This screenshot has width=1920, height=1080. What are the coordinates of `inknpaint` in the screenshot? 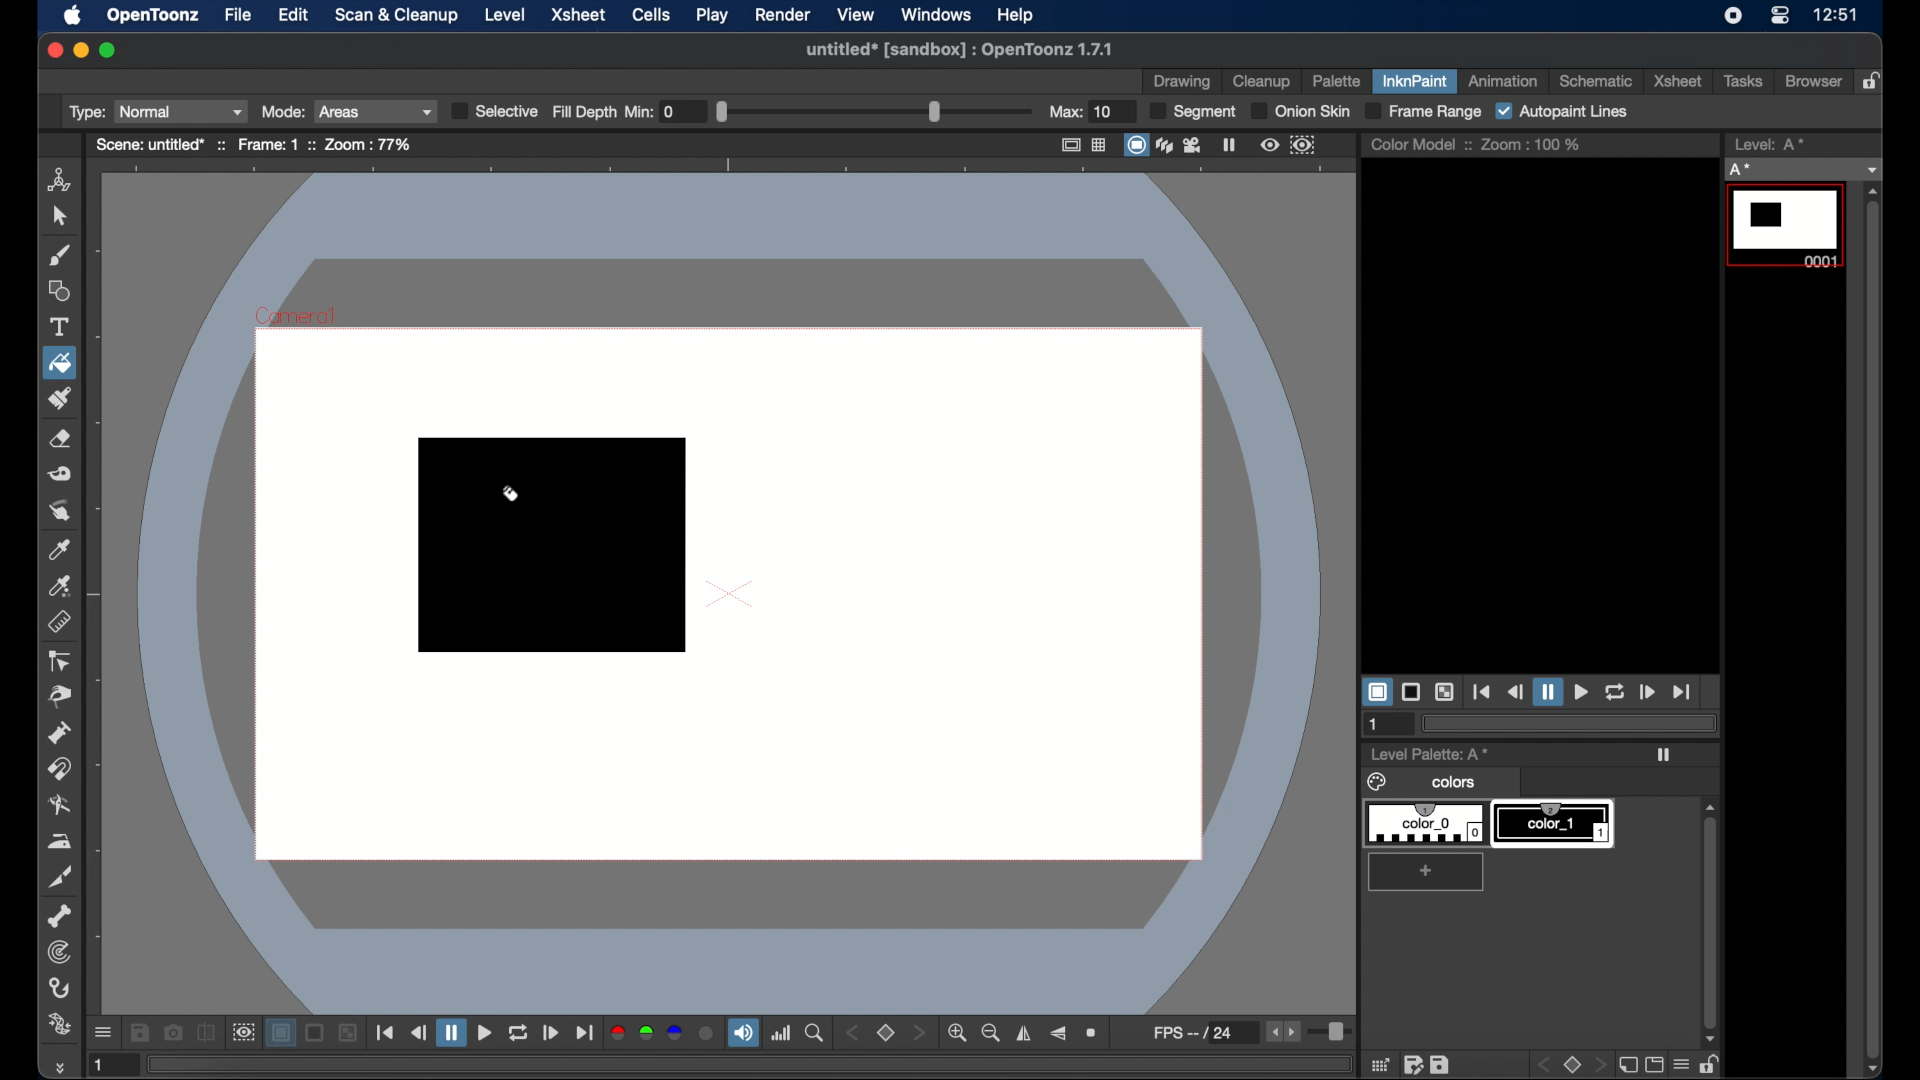 It's located at (1414, 80).